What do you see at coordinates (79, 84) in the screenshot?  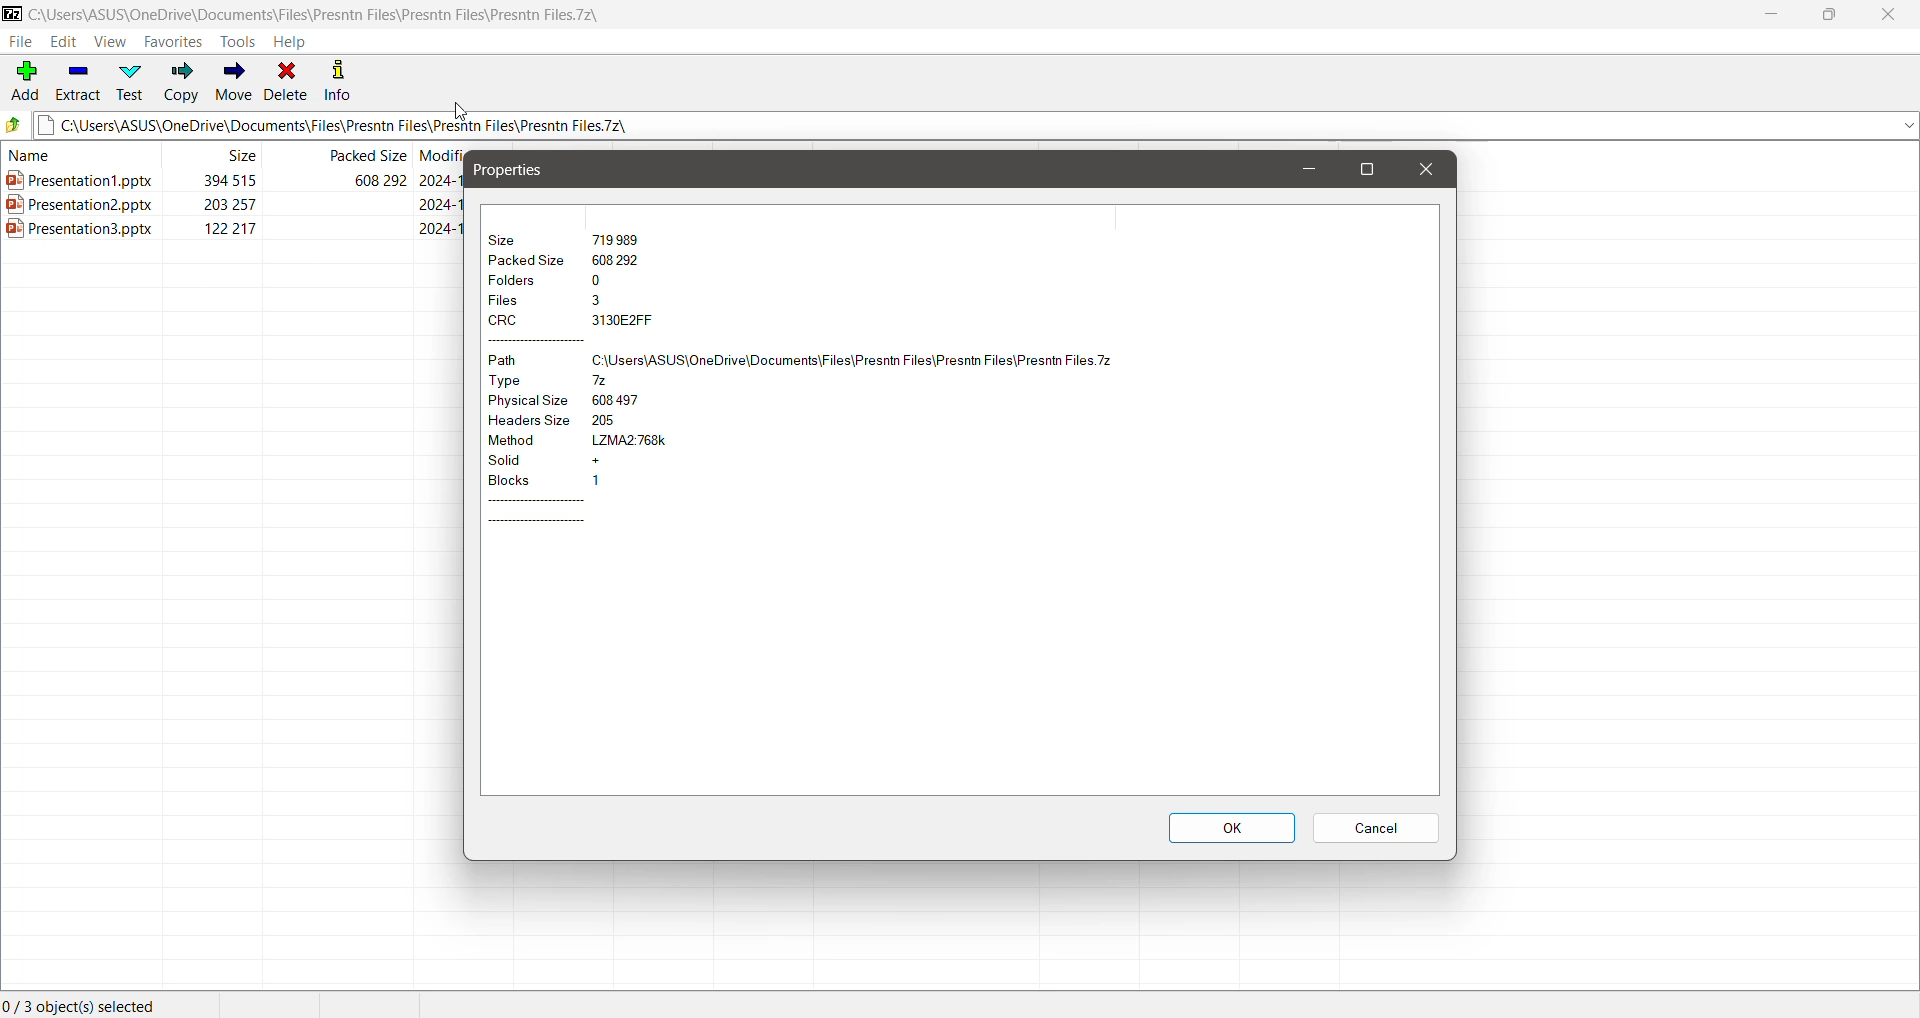 I see `Extract` at bounding box center [79, 84].